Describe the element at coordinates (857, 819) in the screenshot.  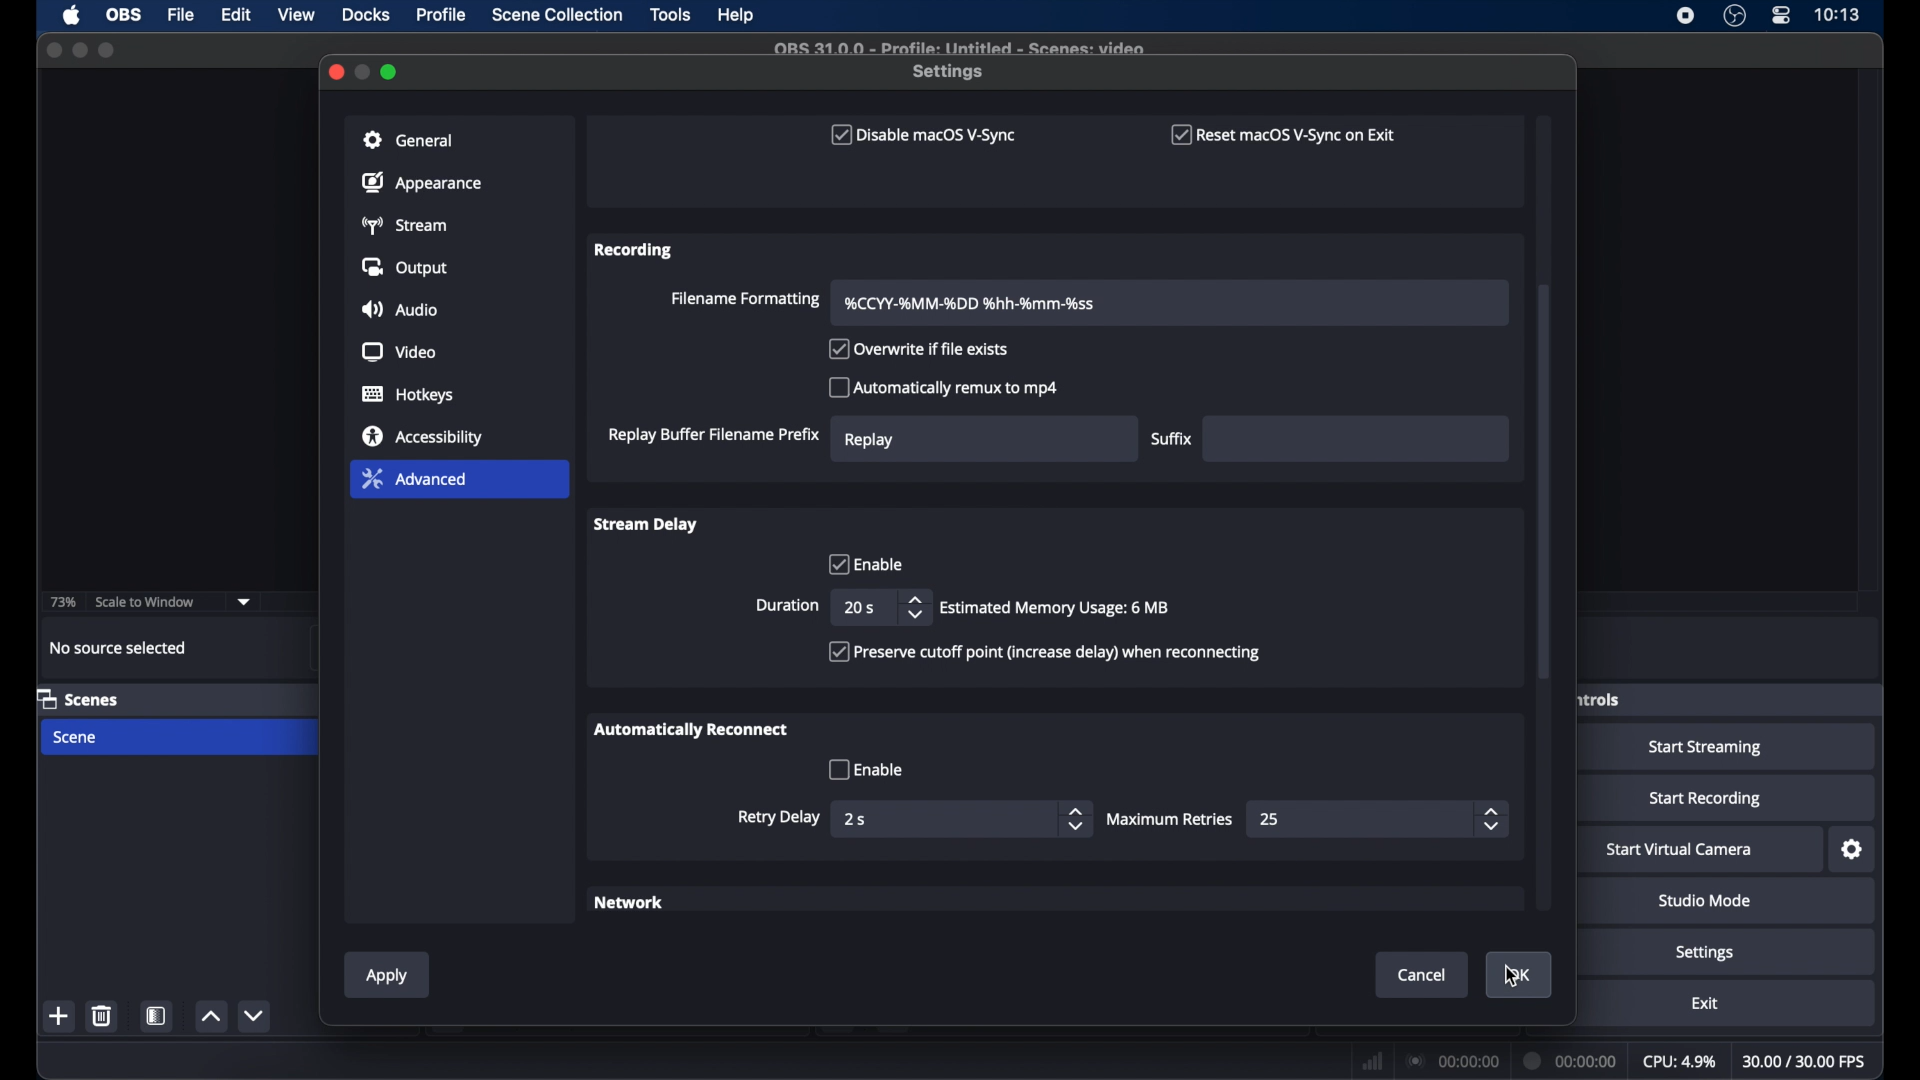
I see `2s` at that location.